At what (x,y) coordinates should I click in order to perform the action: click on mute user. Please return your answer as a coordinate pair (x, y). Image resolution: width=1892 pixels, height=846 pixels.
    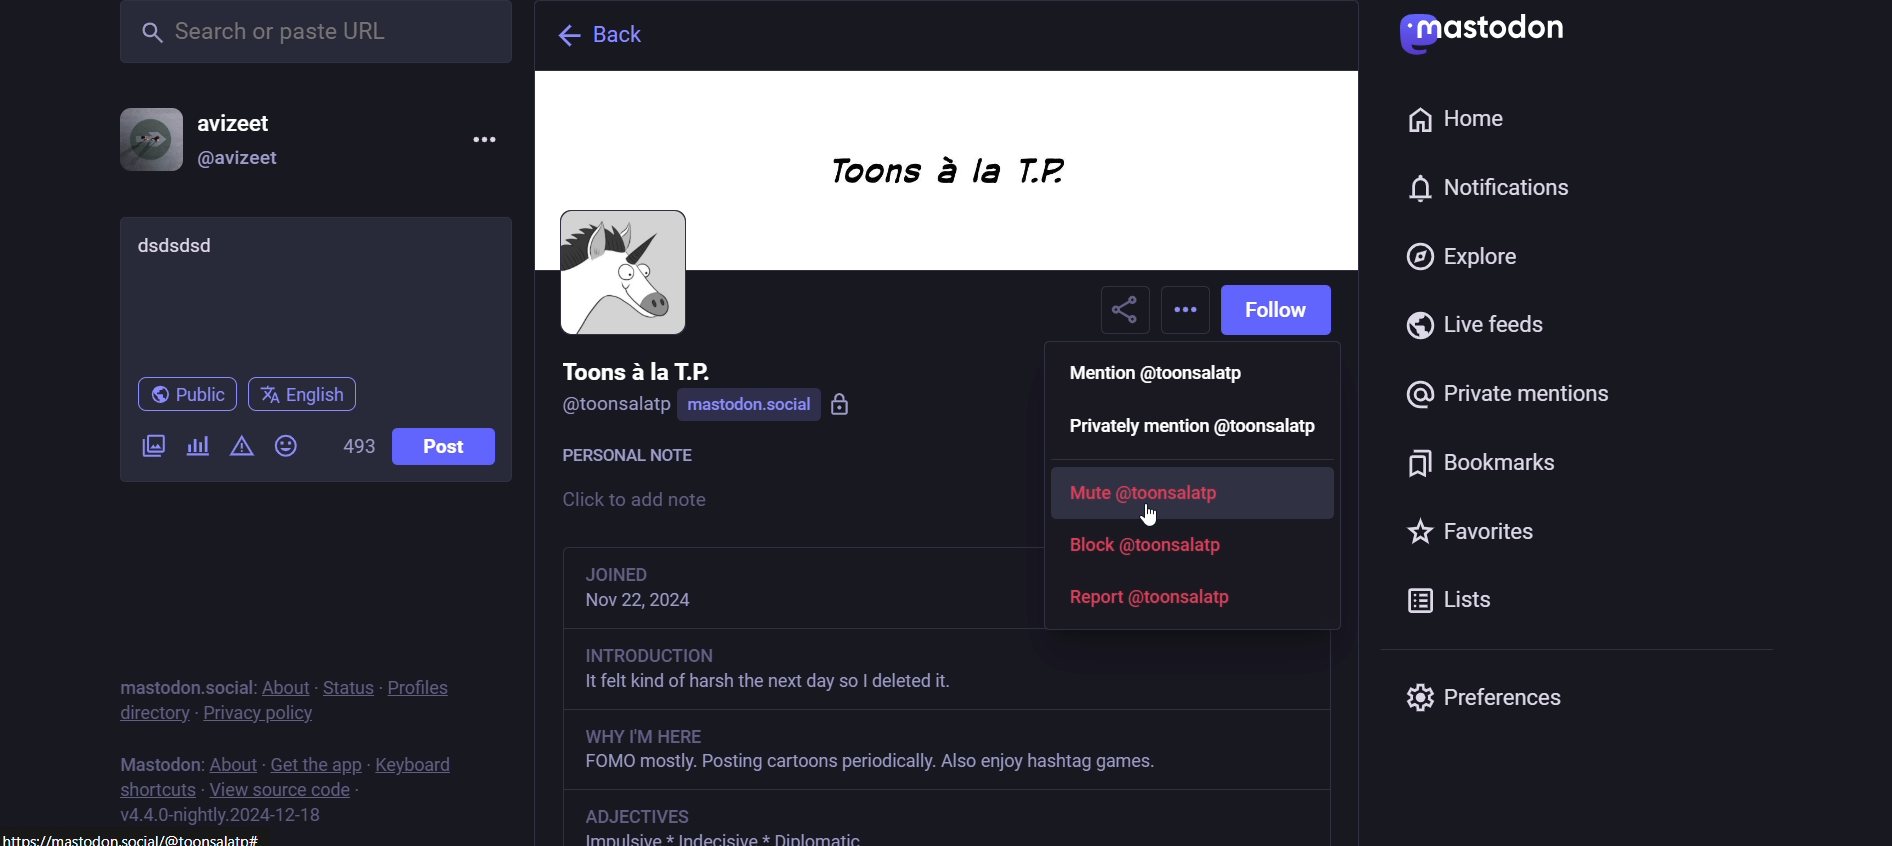
    Looking at the image, I should click on (1165, 496).